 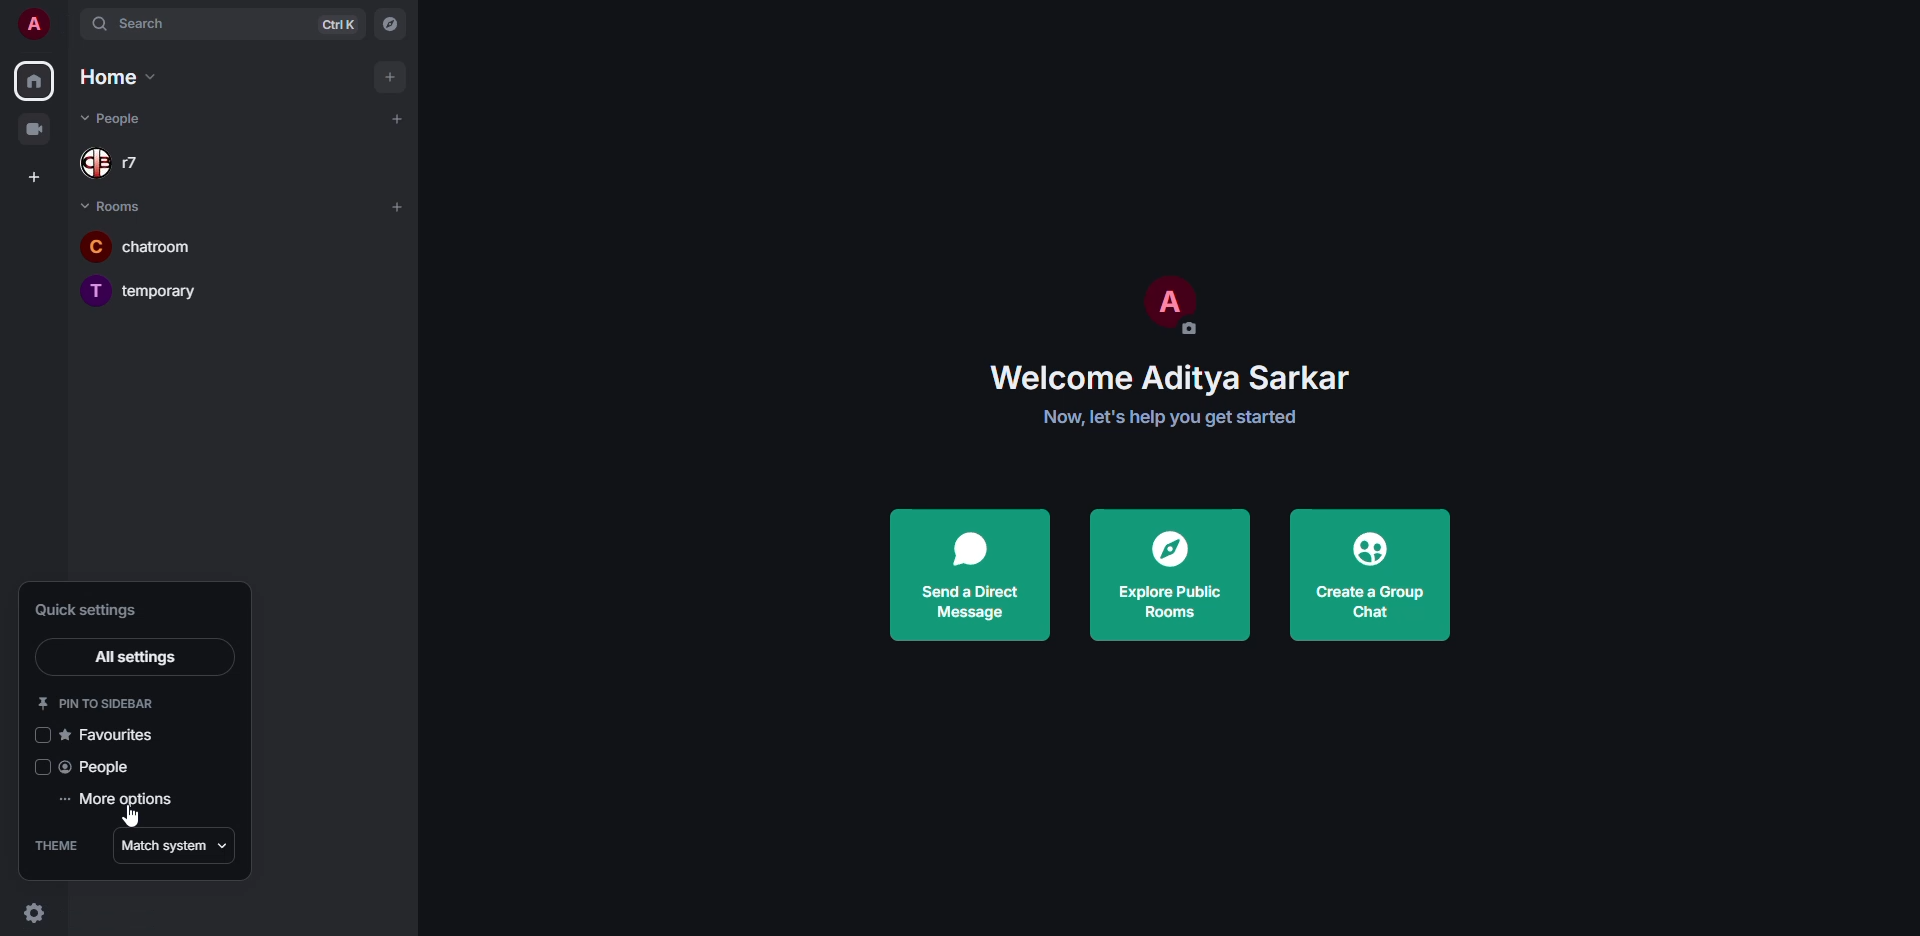 What do you see at coordinates (34, 23) in the screenshot?
I see `profile` at bounding box center [34, 23].